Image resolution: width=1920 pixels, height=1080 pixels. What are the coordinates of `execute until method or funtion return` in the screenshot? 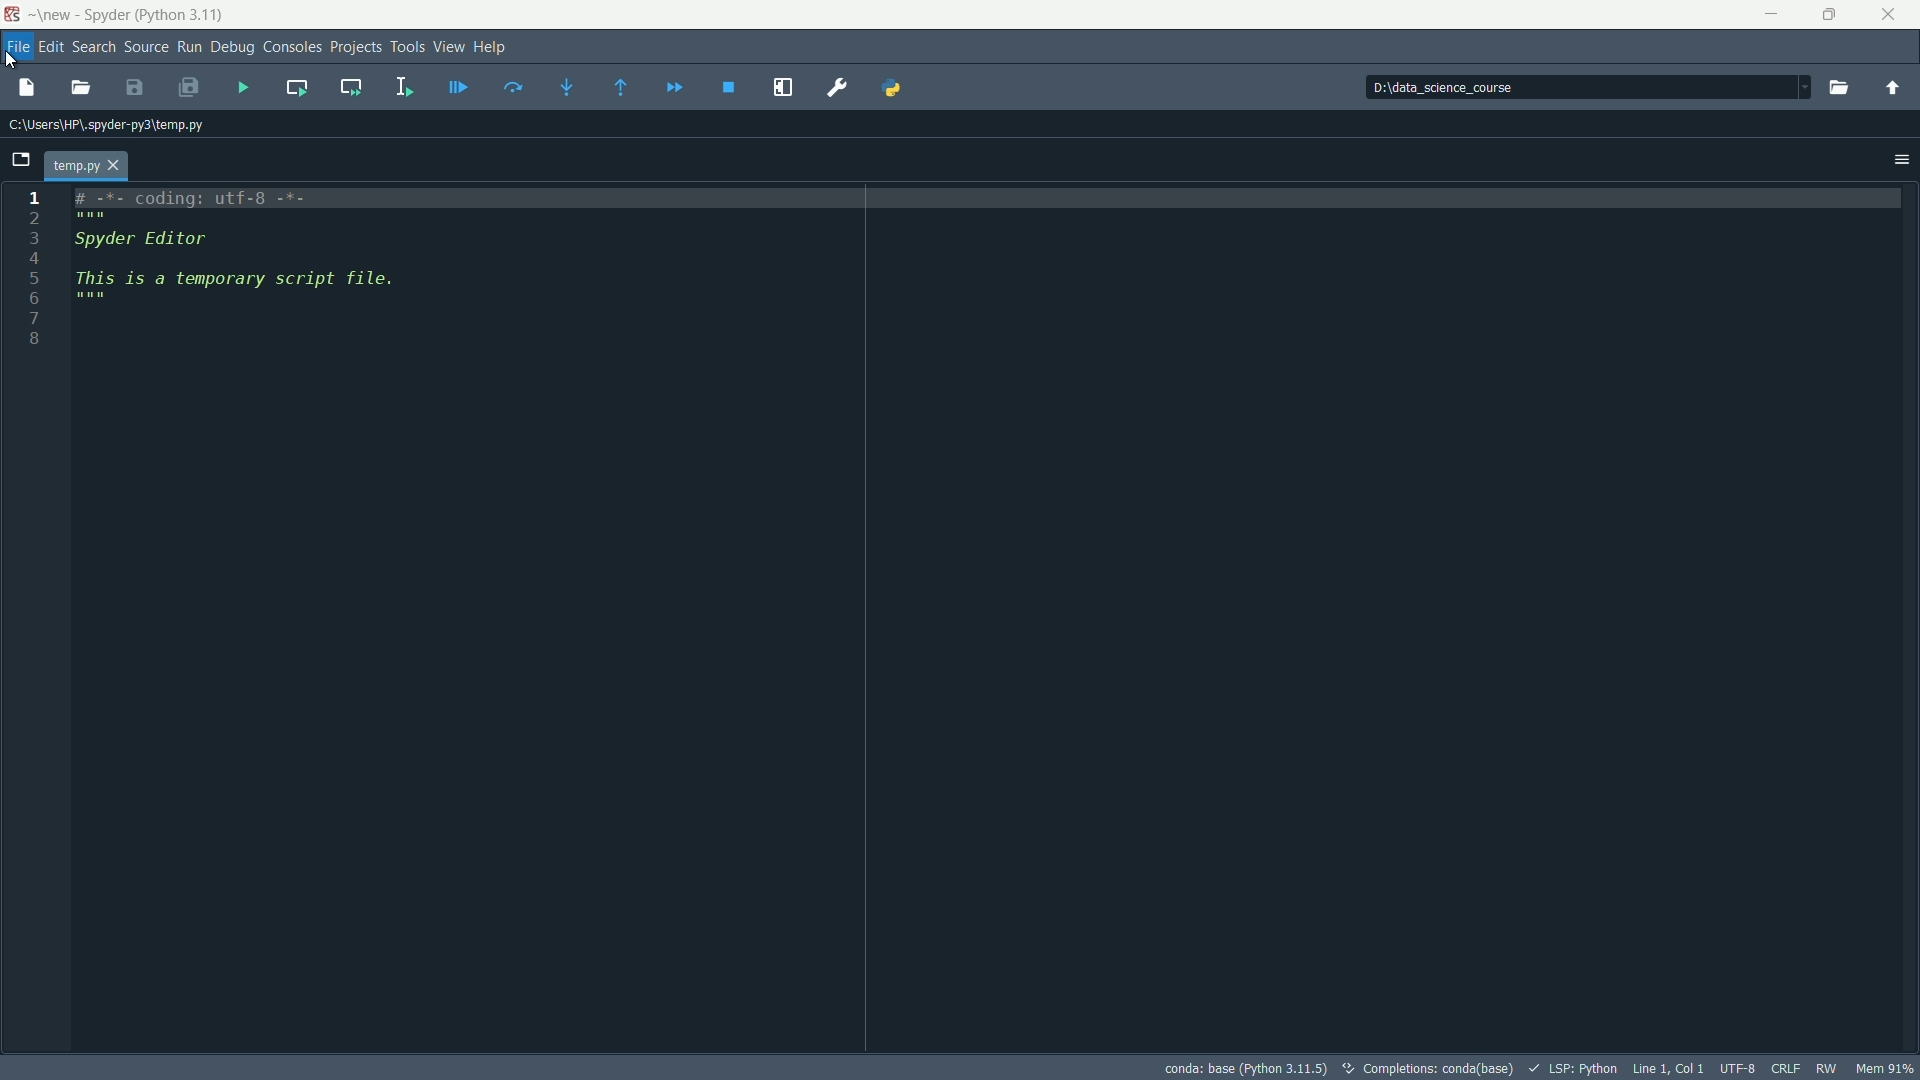 It's located at (621, 86).